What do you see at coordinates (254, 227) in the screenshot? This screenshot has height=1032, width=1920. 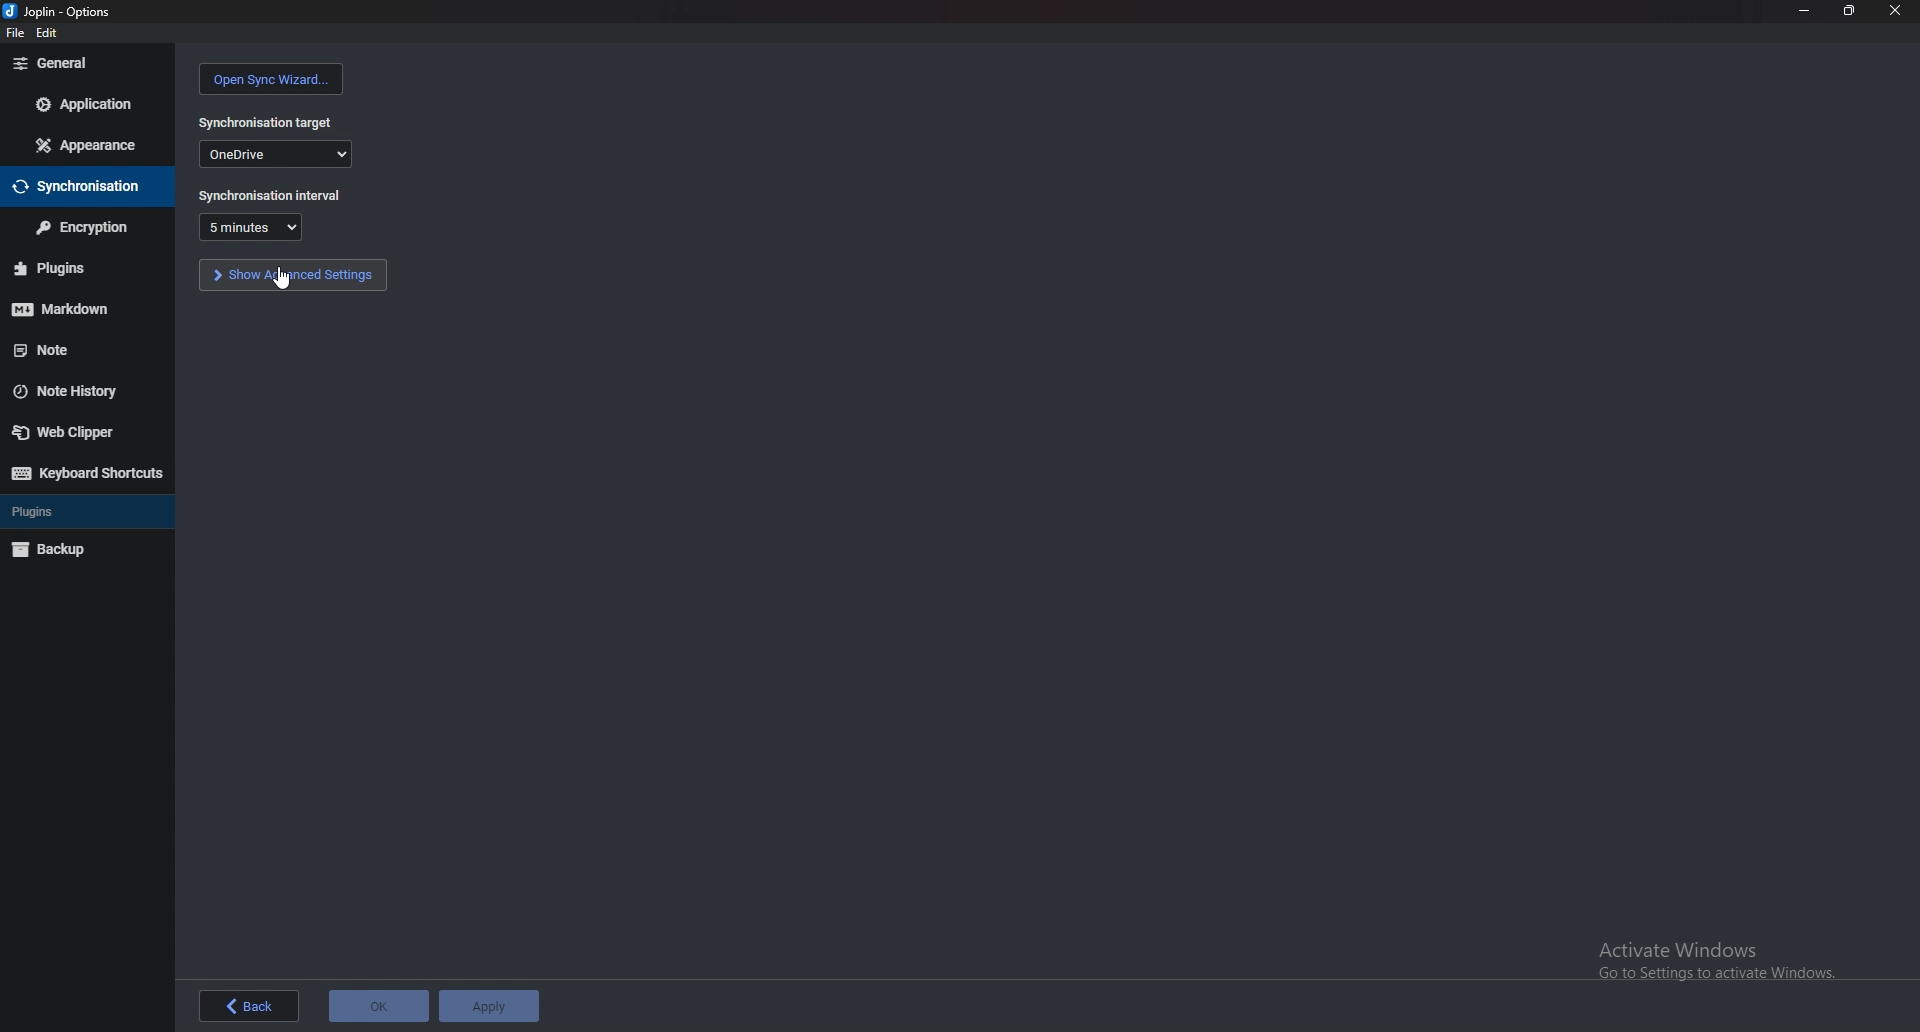 I see `5 minutes` at bounding box center [254, 227].